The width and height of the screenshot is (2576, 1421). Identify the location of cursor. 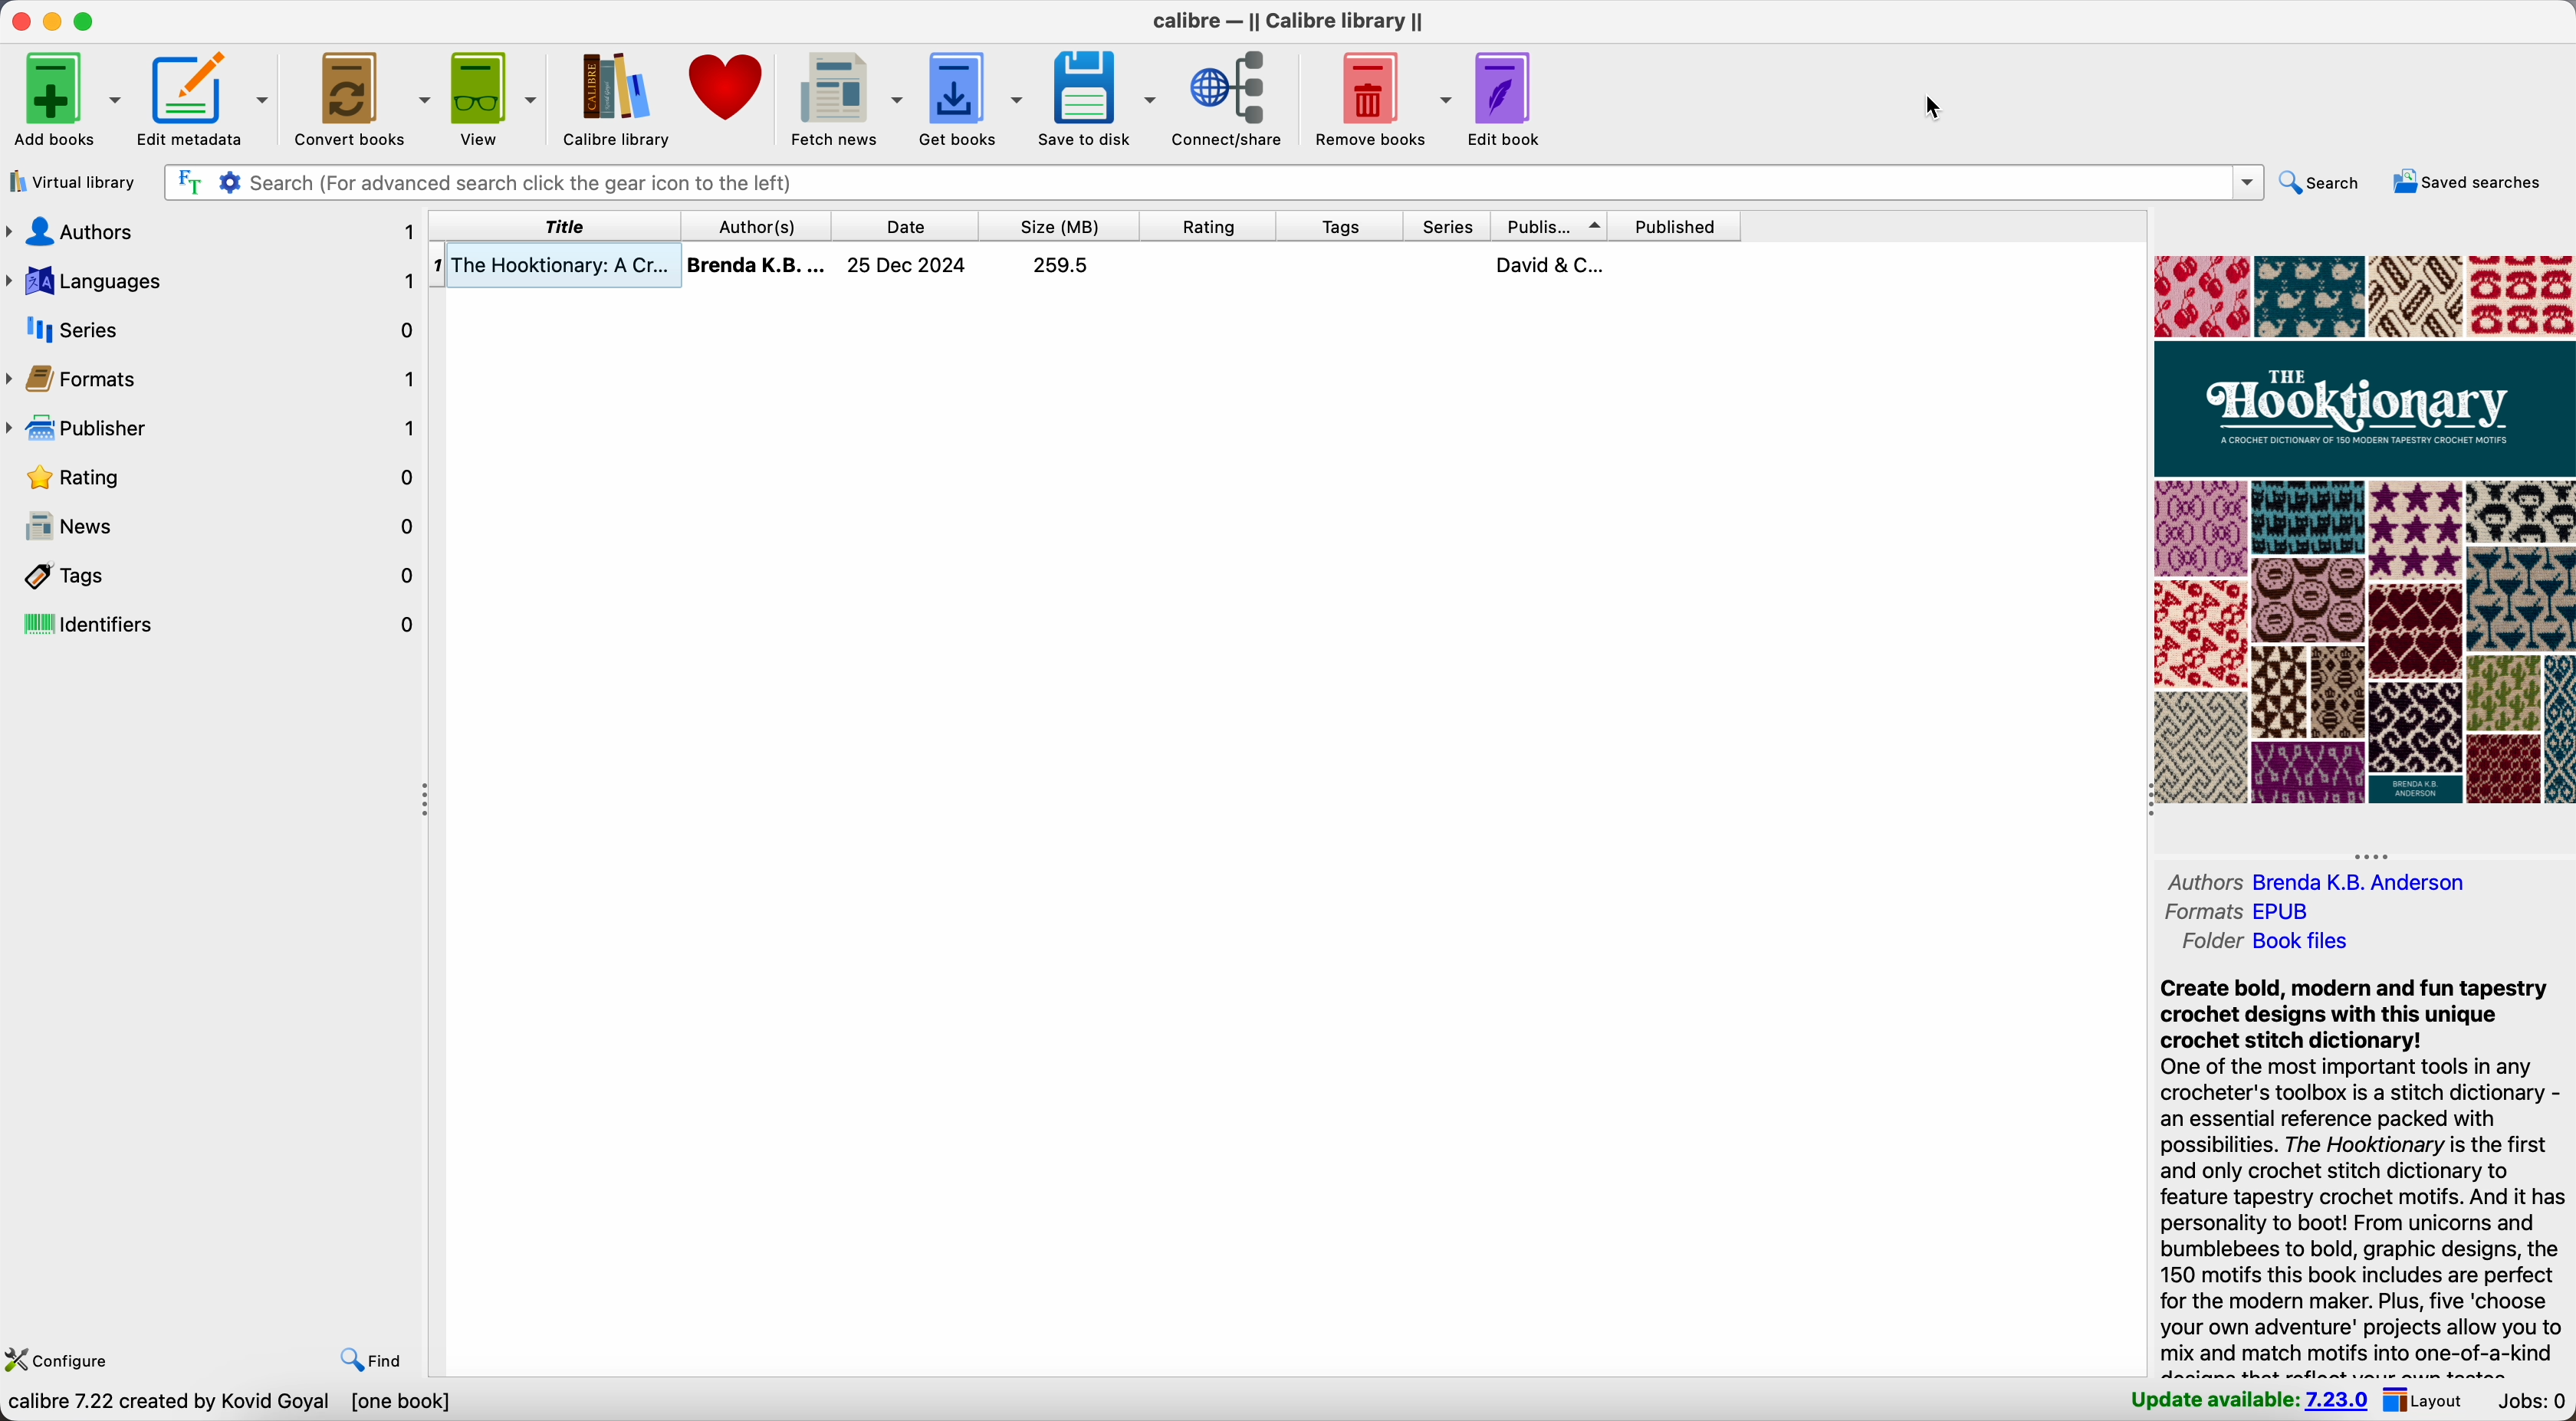
(1935, 109).